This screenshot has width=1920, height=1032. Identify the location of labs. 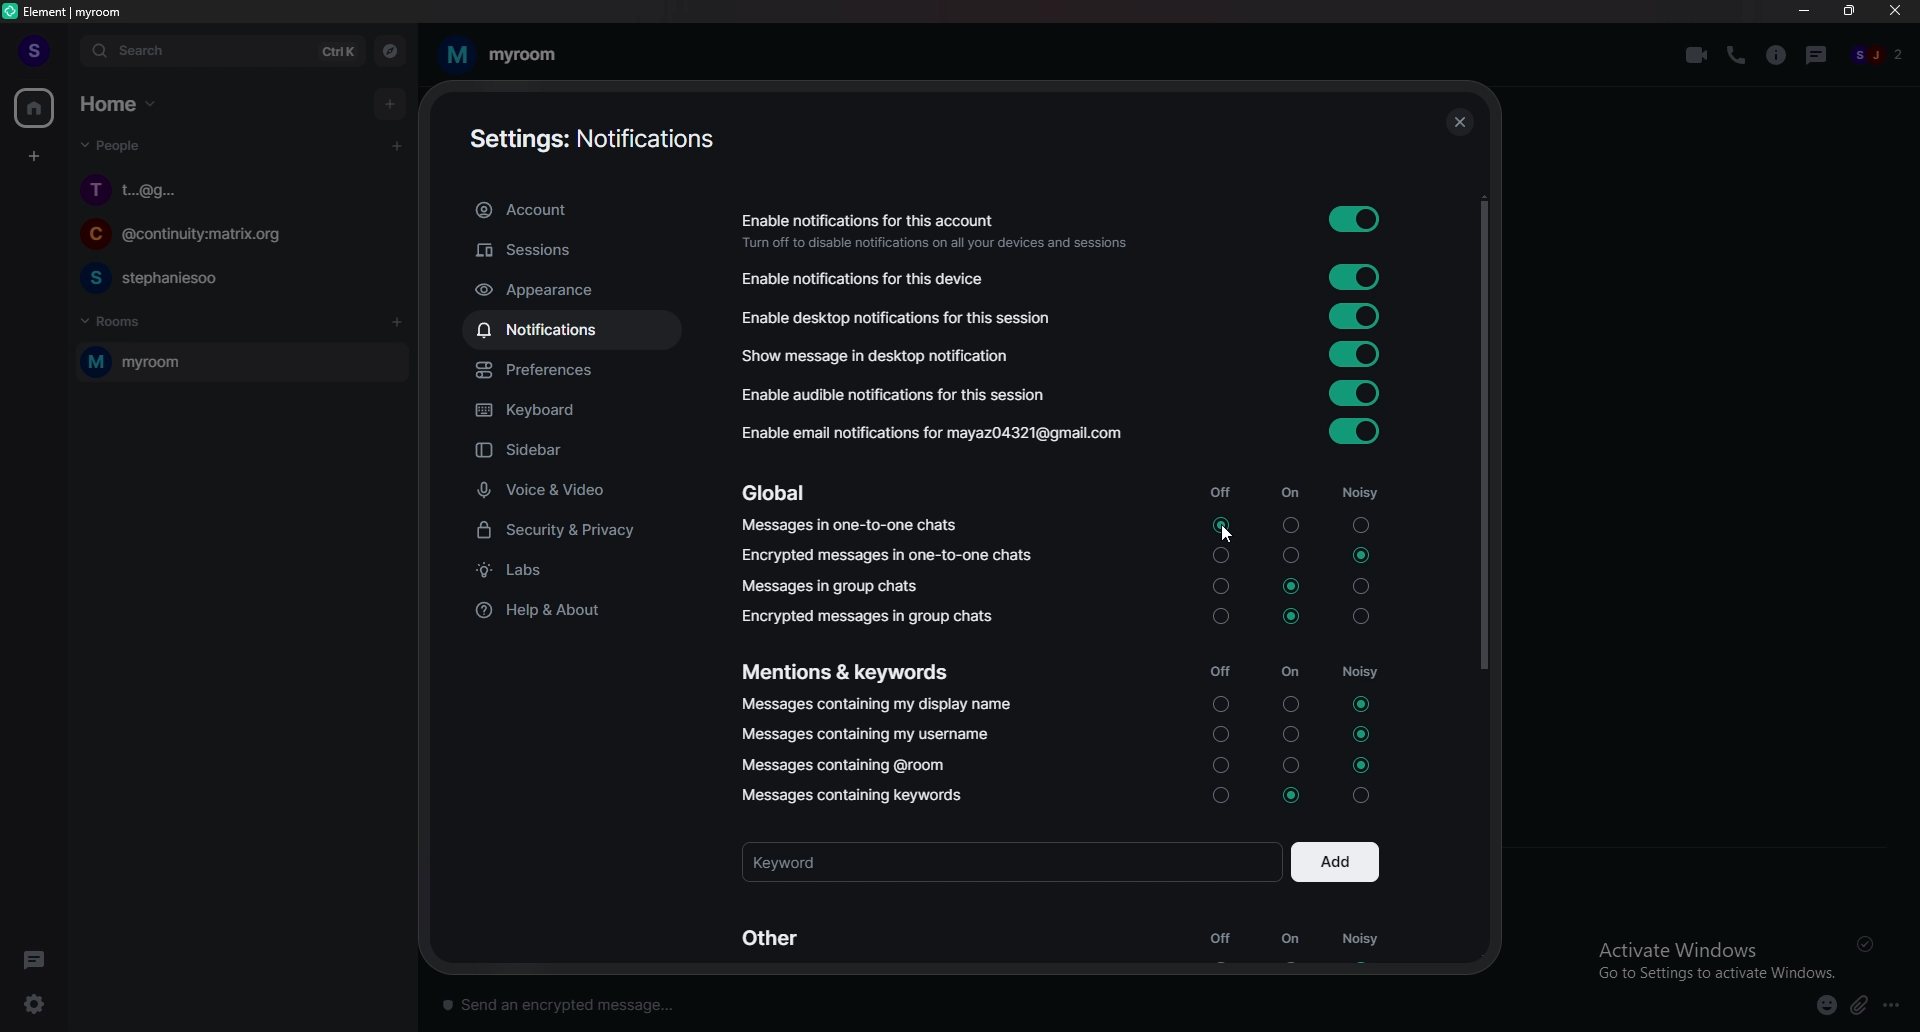
(568, 570).